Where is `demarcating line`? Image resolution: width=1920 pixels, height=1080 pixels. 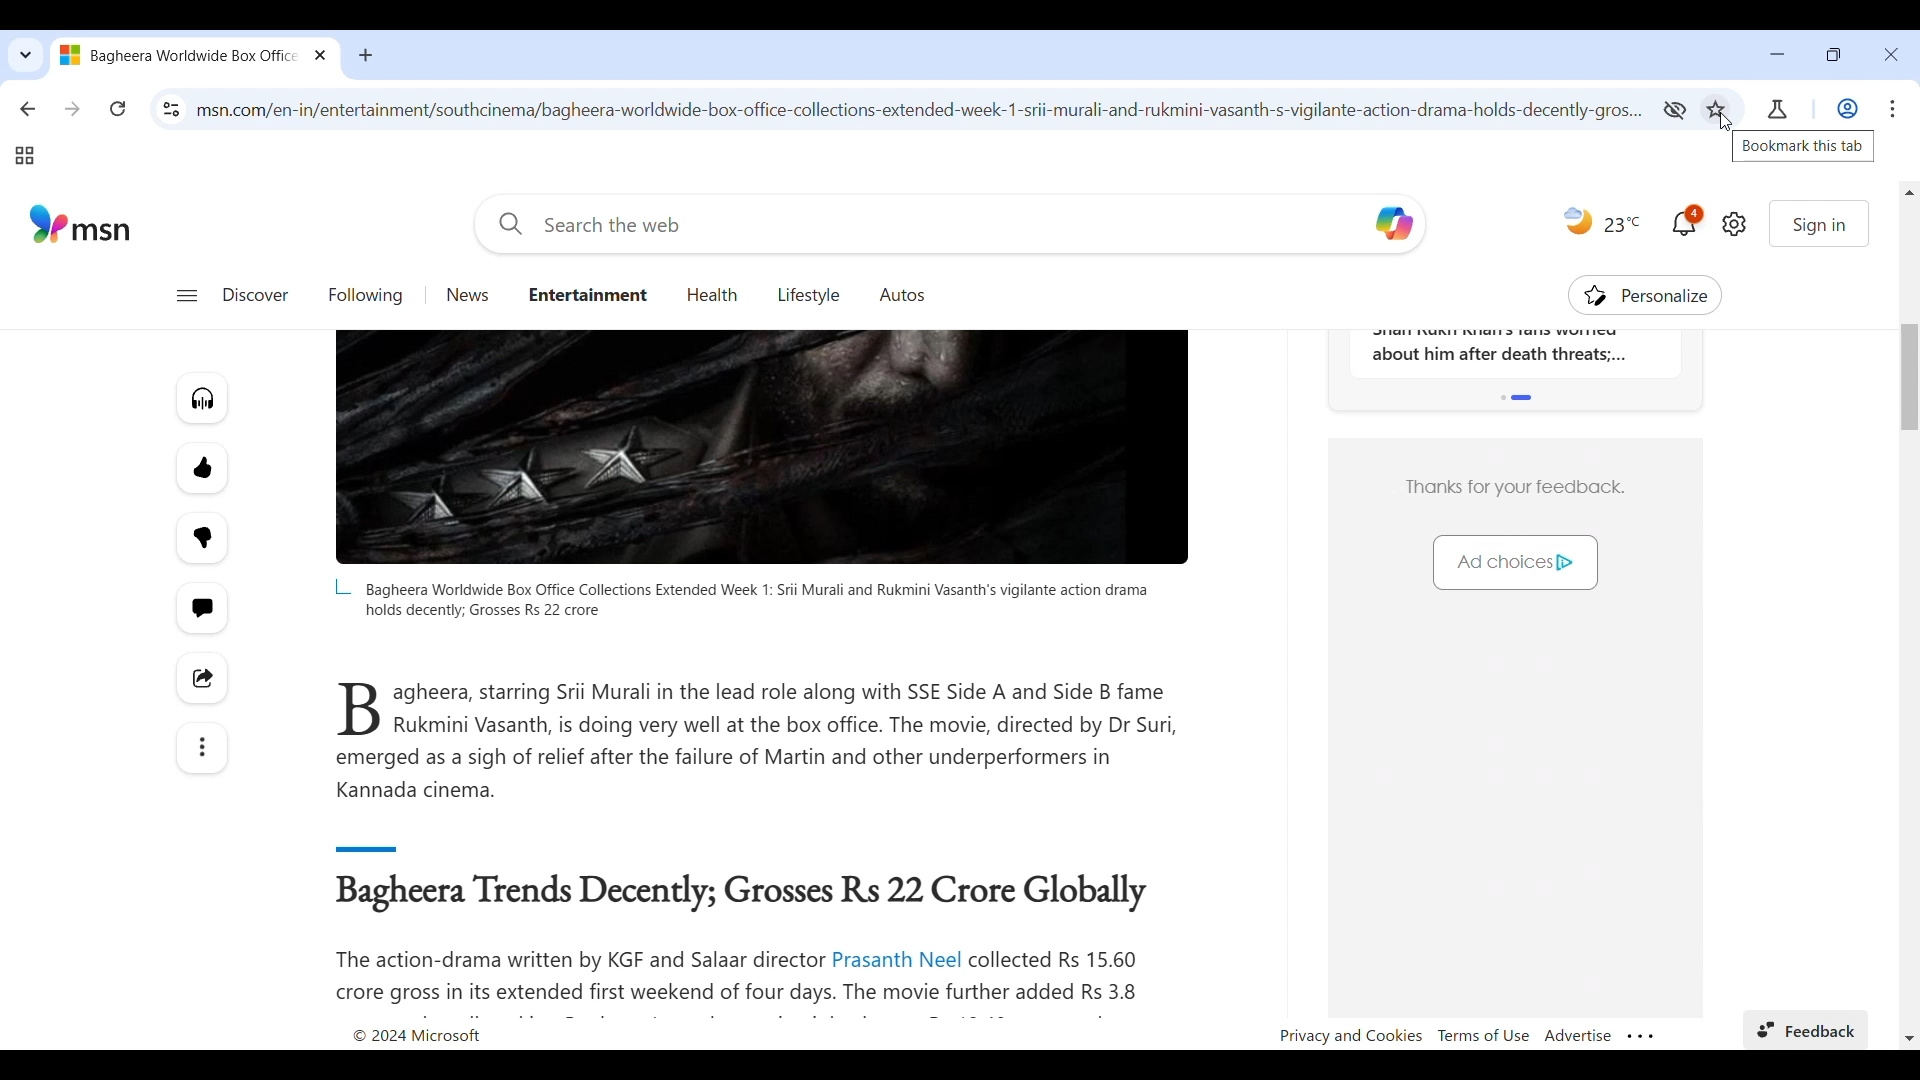 demarcating line is located at coordinates (406, 845).